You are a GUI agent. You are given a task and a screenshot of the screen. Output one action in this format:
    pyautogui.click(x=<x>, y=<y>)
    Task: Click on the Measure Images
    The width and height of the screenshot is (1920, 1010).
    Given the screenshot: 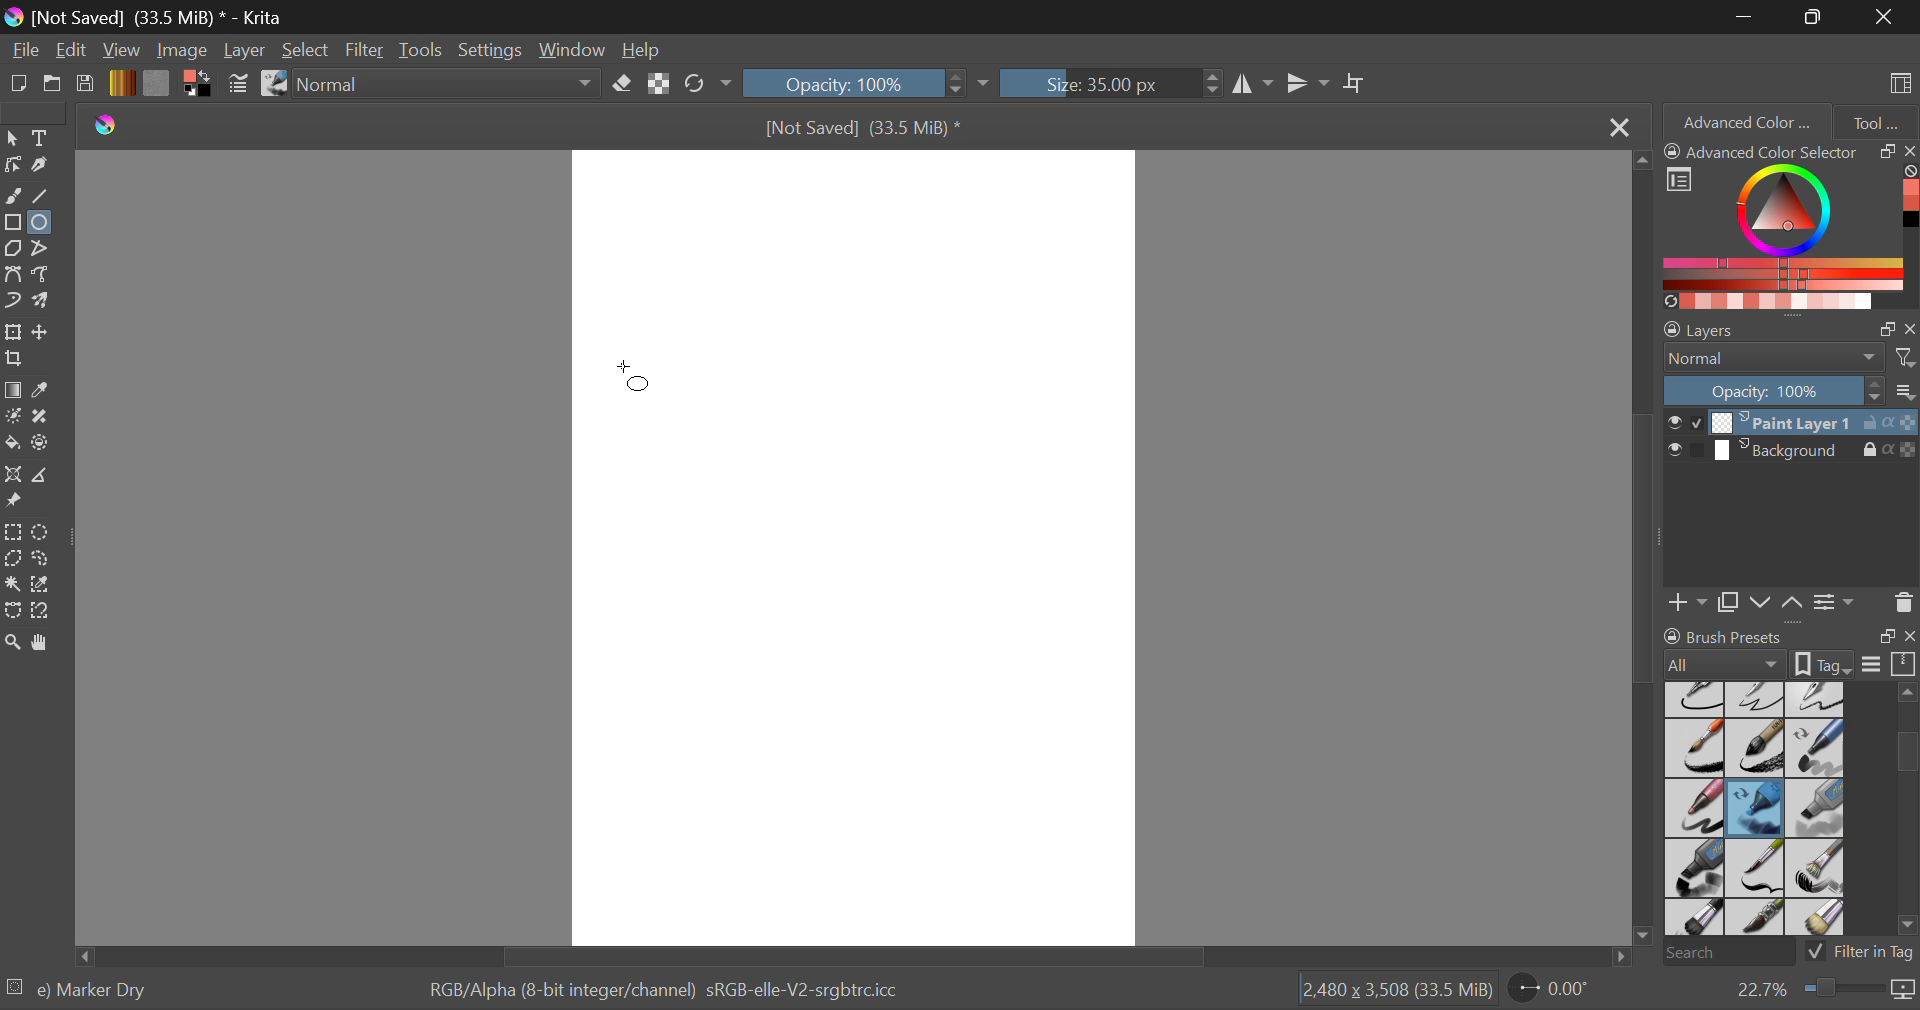 What is the action you would take?
    pyautogui.click(x=43, y=478)
    